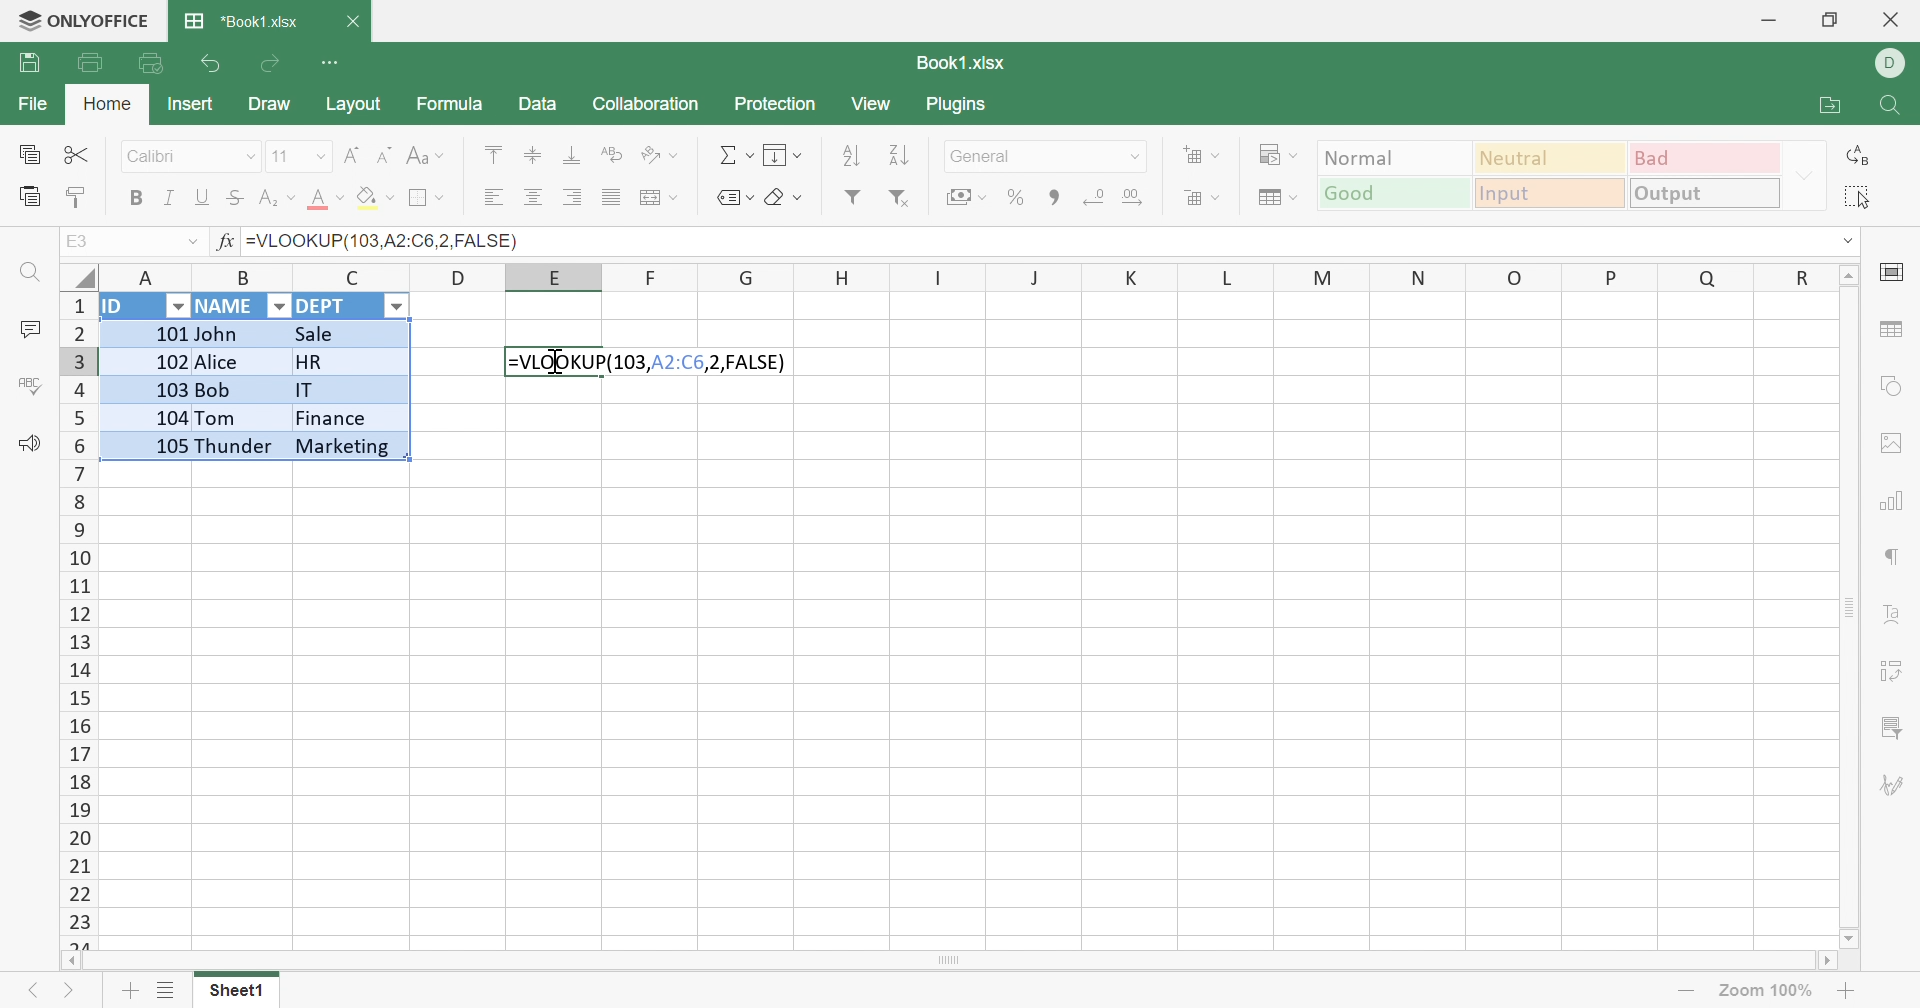 The height and width of the screenshot is (1008, 1920). I want to click on =VLOOKUP(103,A2:C6,2,FALSE), so click(653, 362).